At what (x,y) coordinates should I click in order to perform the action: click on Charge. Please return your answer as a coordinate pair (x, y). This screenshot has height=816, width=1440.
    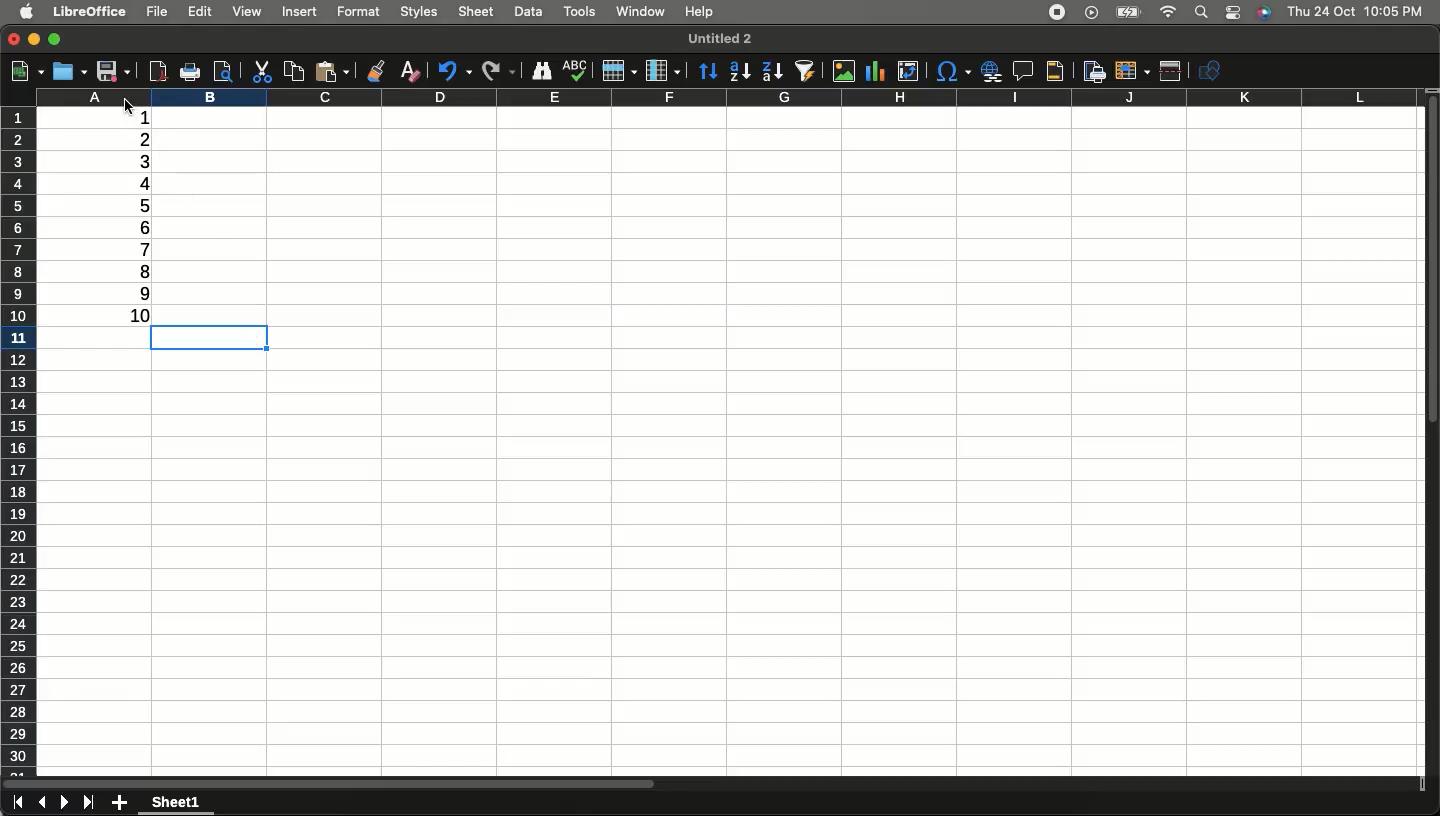
    Looking at the image, I should click on (1125, 13).